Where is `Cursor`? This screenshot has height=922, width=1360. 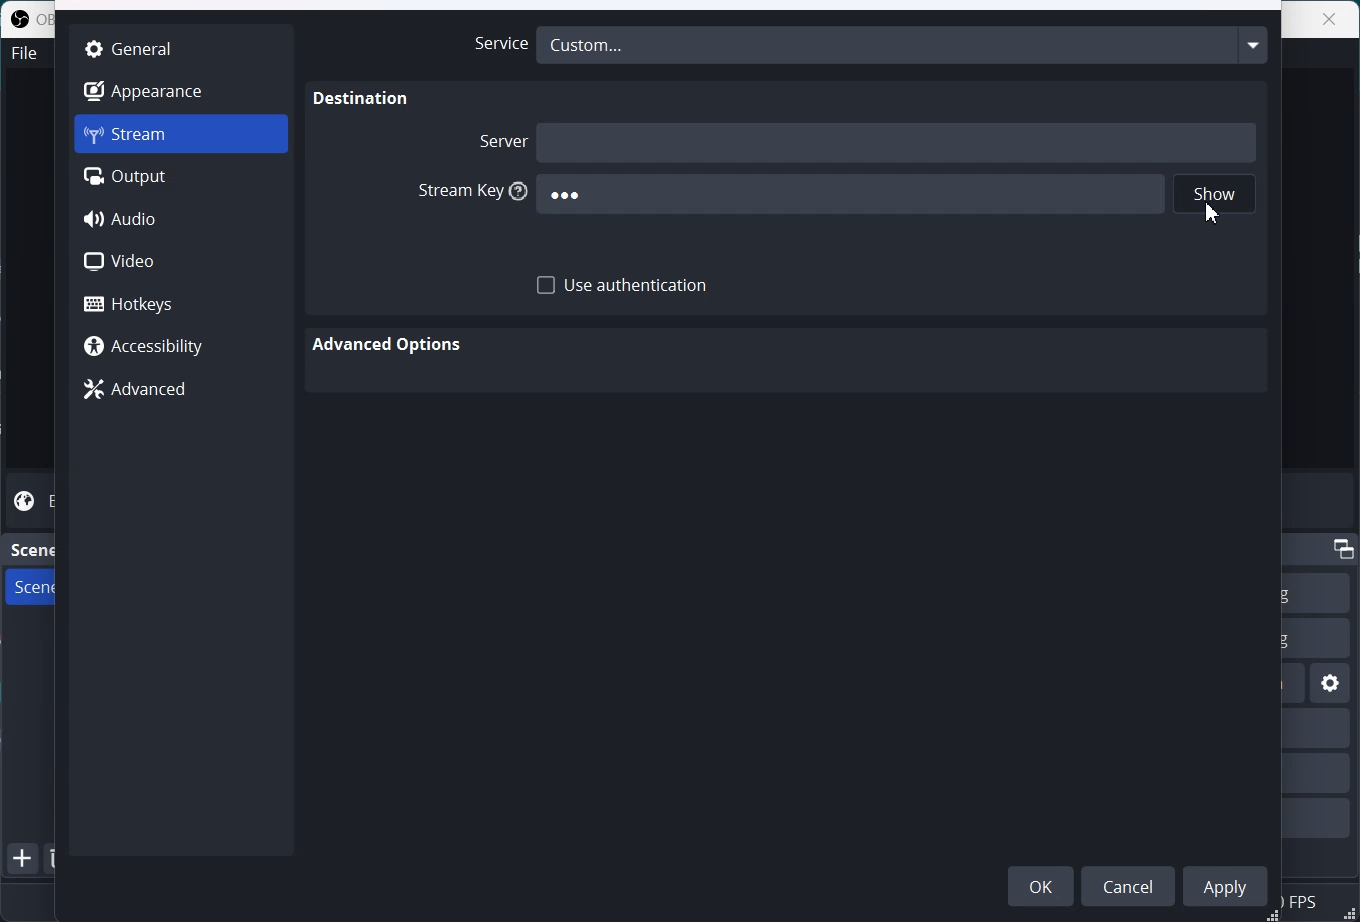 Cursor is located at coordinates (1214, 213).